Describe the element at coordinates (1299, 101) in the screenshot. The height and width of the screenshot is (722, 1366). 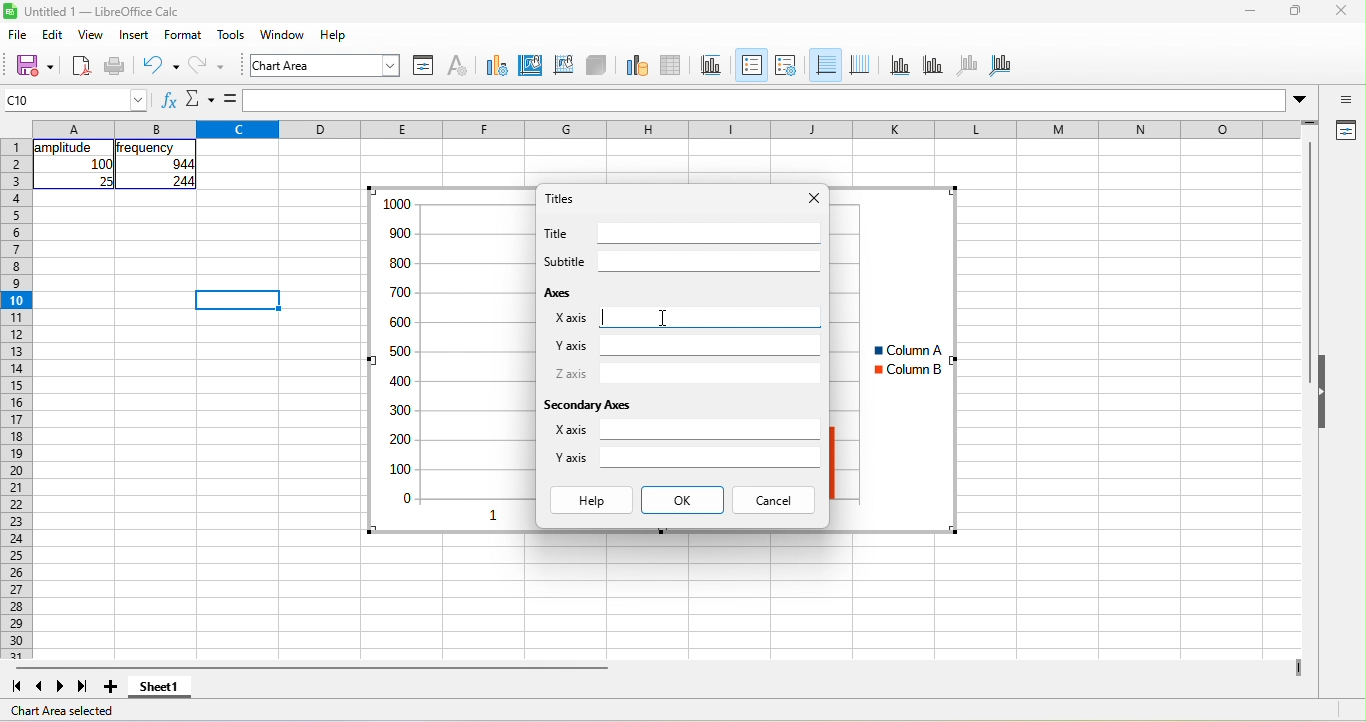
I see `More options` at that location.